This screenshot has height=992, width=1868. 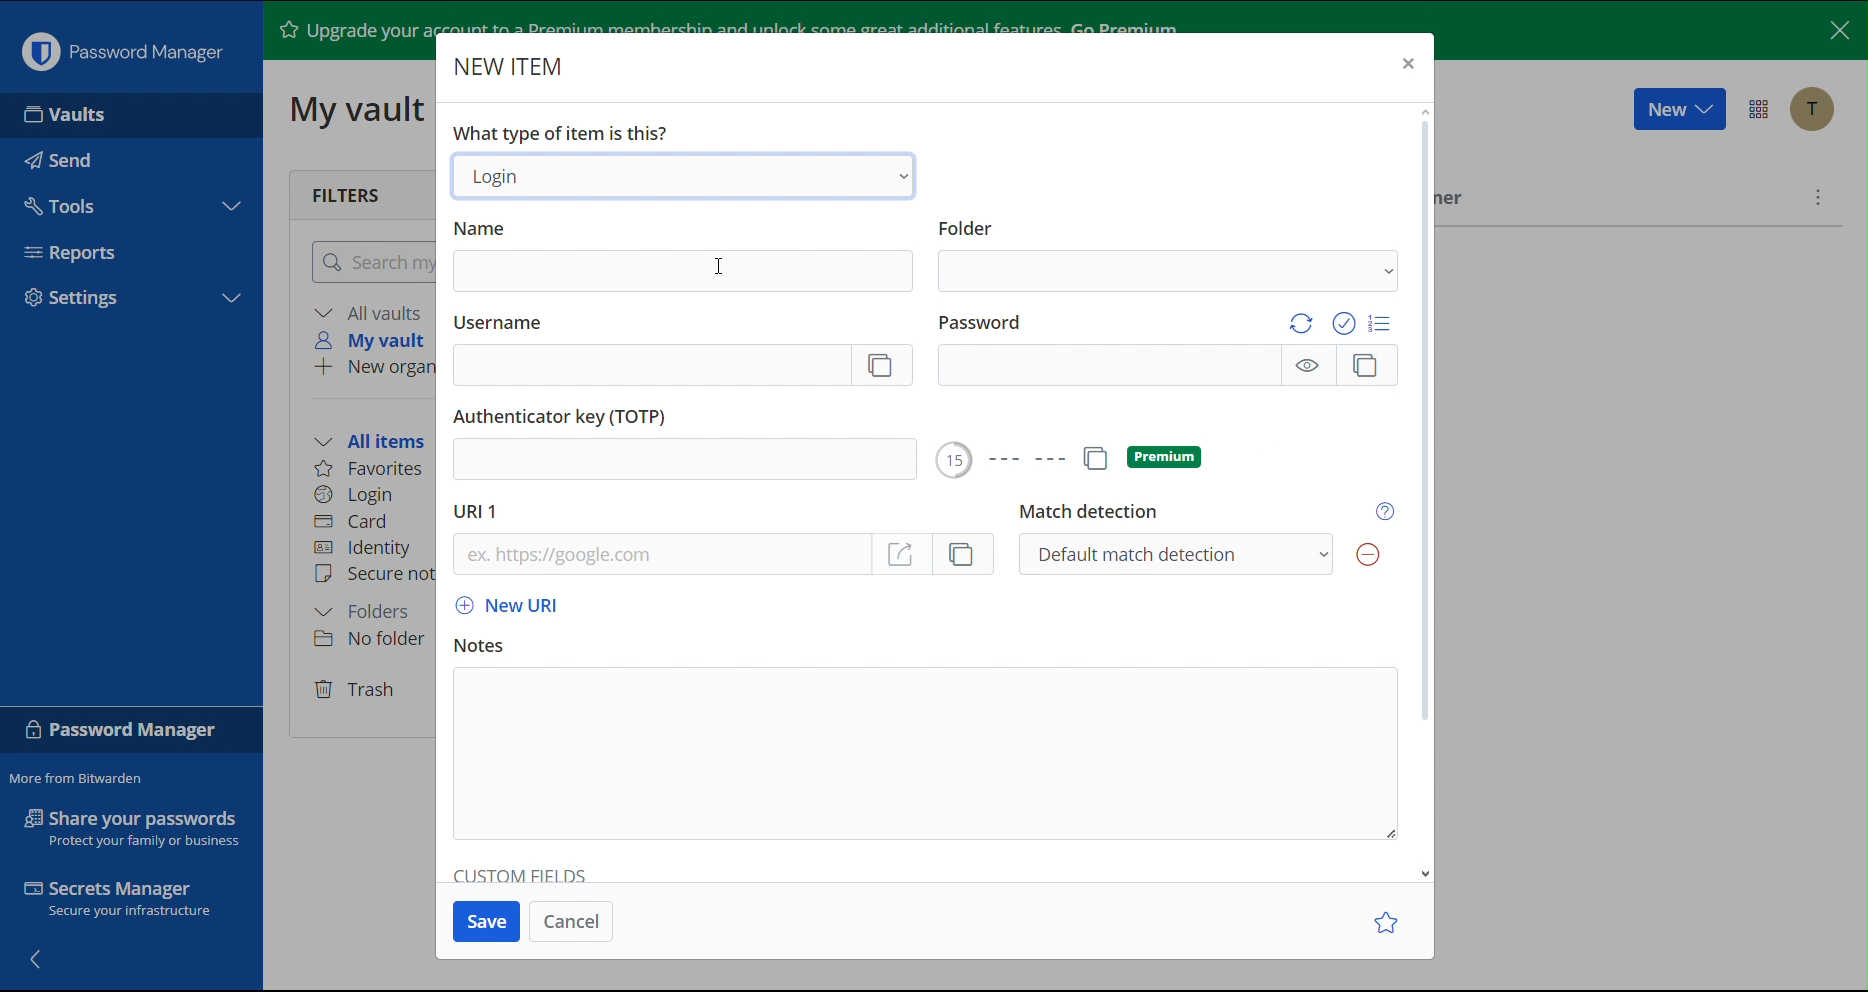 What do you see at coordinates (373, 341) in the screenshot?
I see `My vault` at bounding box center [373, 341].